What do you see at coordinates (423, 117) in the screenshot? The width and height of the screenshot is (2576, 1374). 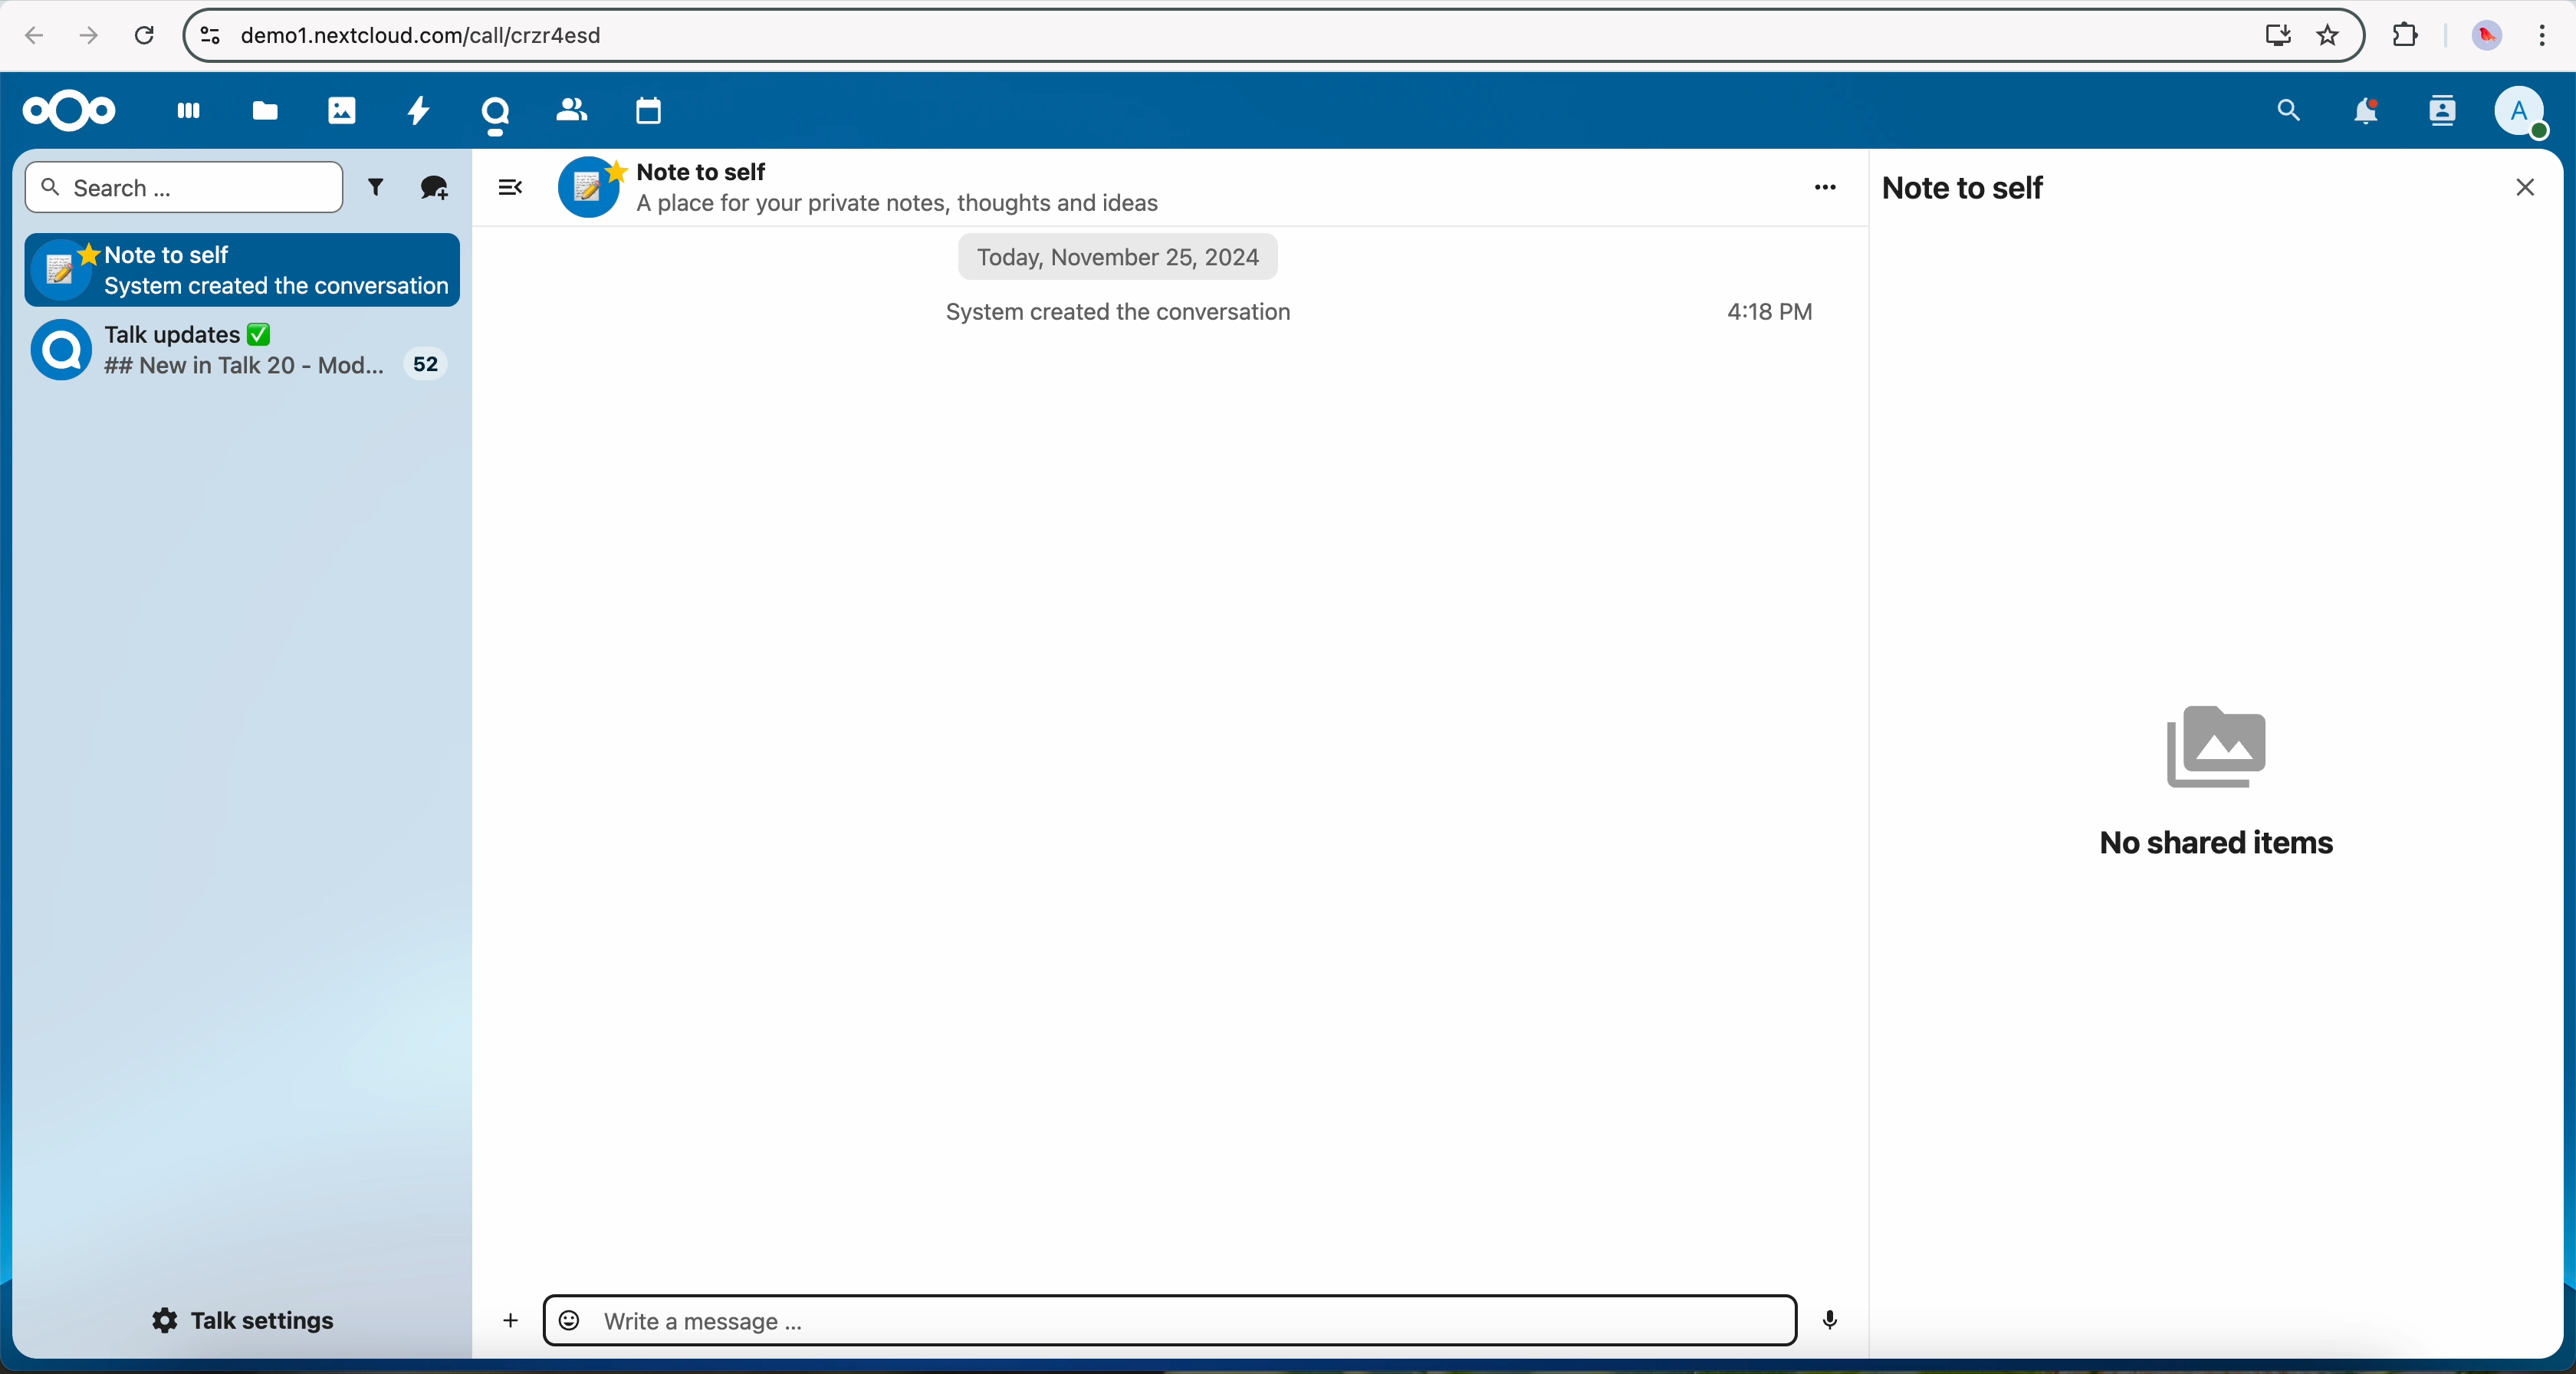 I see `activity` at bounding box center [423, 117].